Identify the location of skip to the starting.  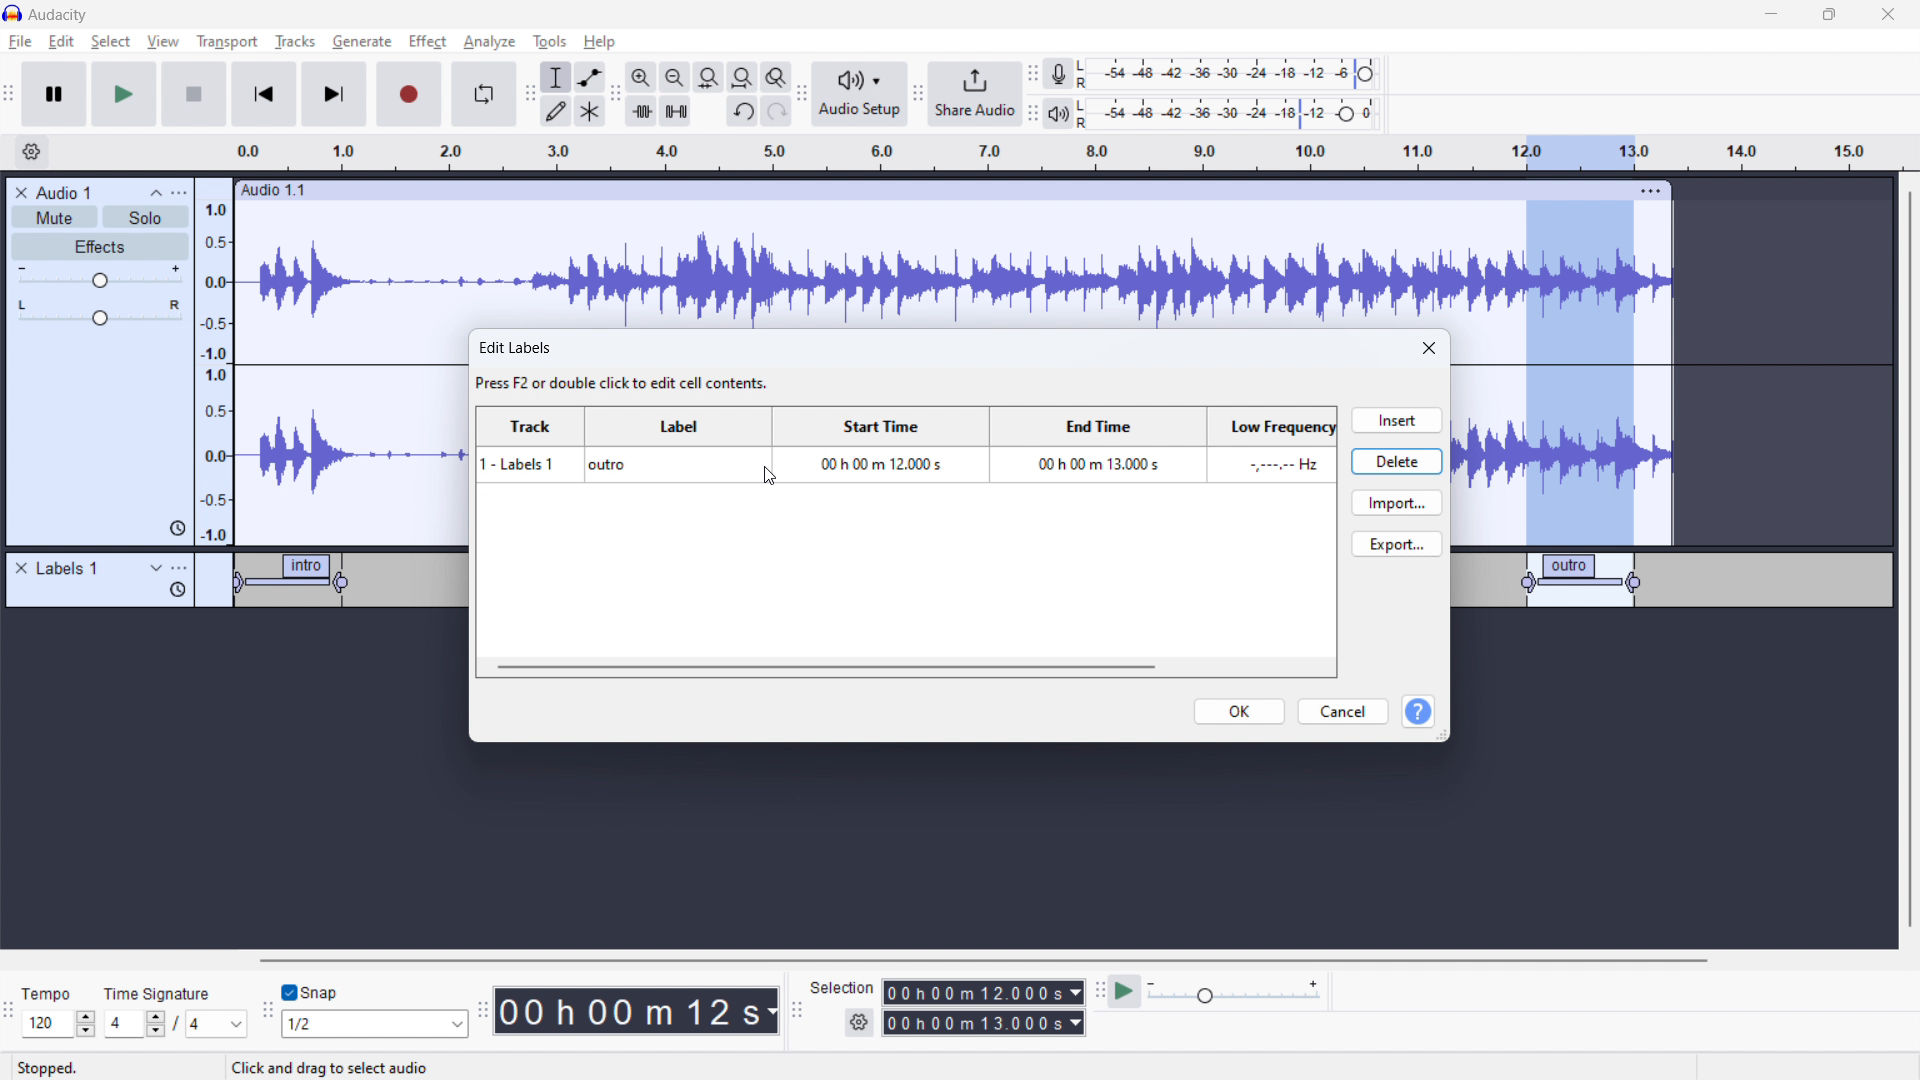
(262, 95).